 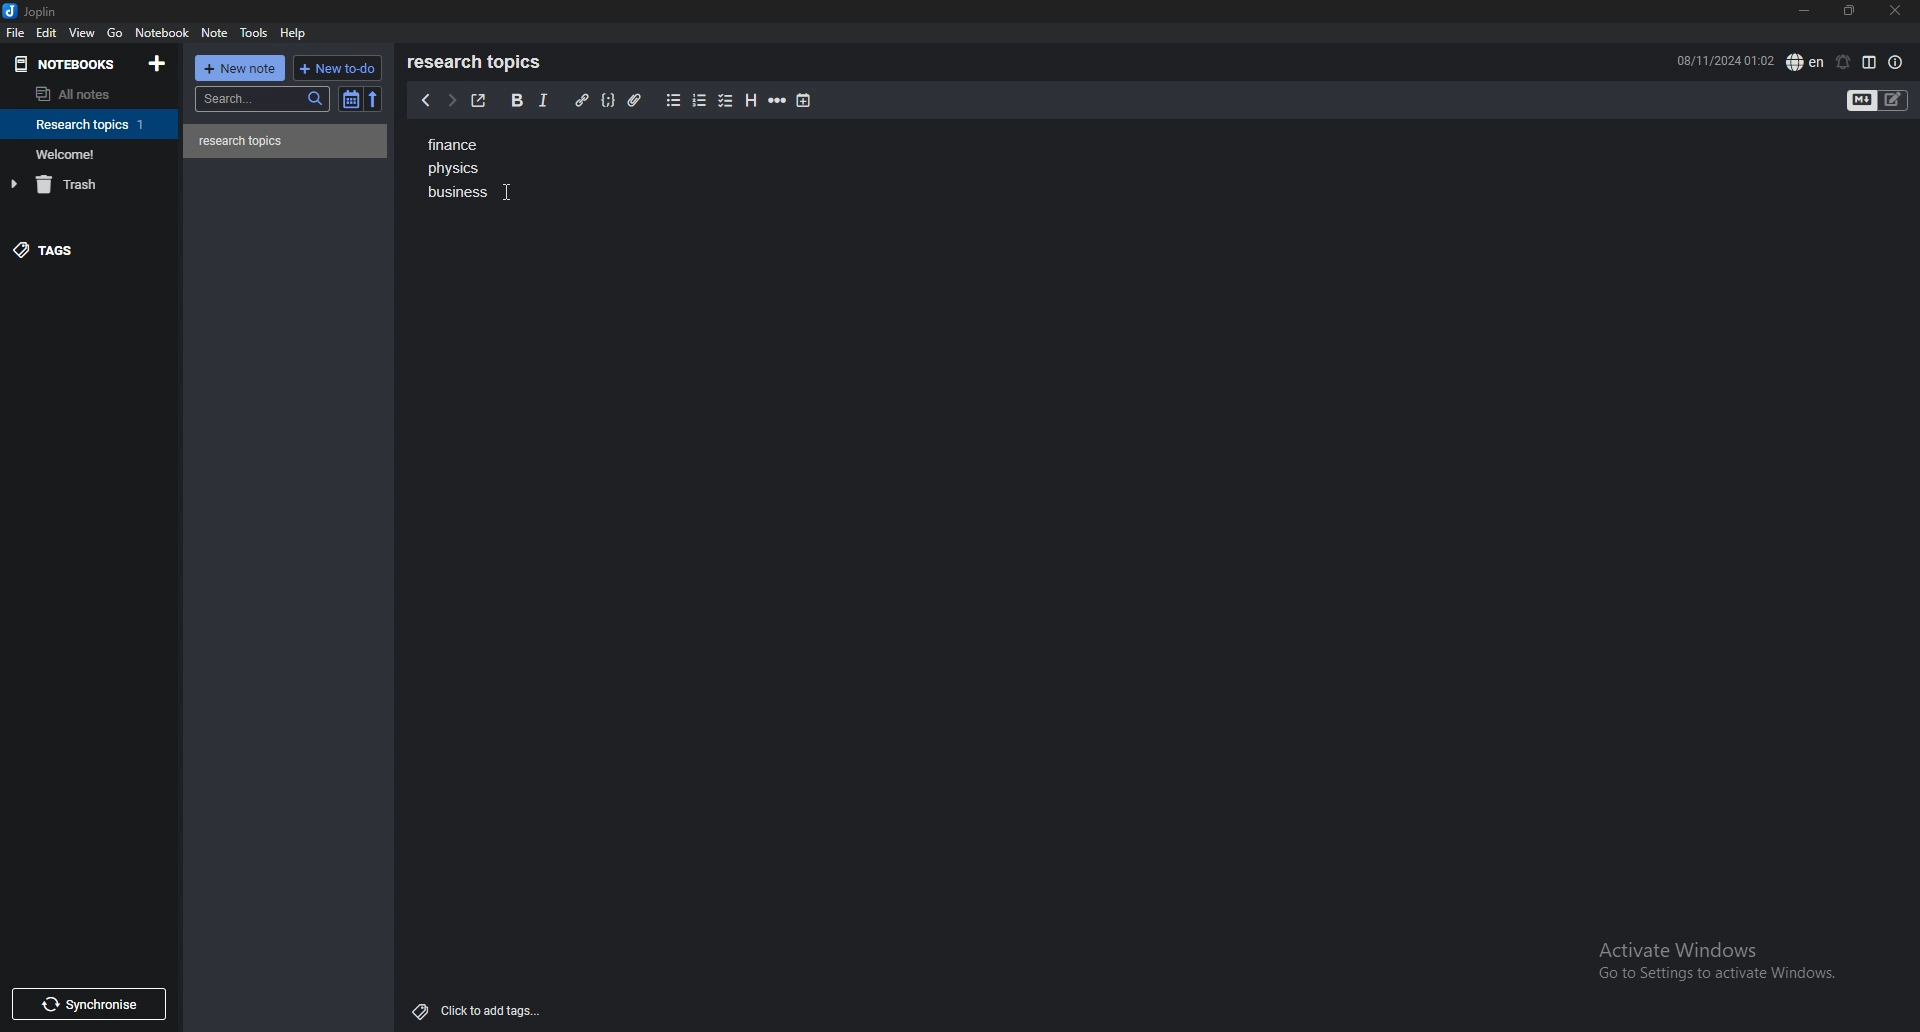 I want to click on hyperlink, so click(x=581, y=101).